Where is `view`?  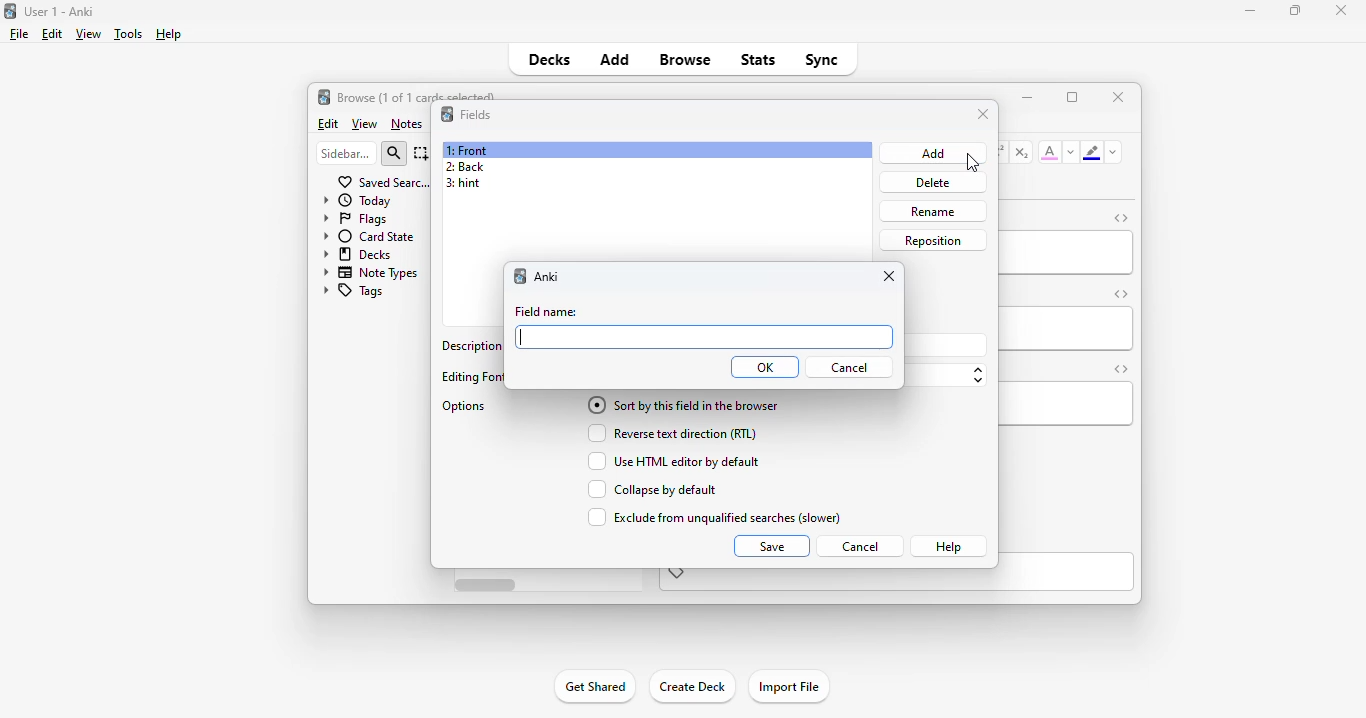 view is located at coordinates (88, 33).